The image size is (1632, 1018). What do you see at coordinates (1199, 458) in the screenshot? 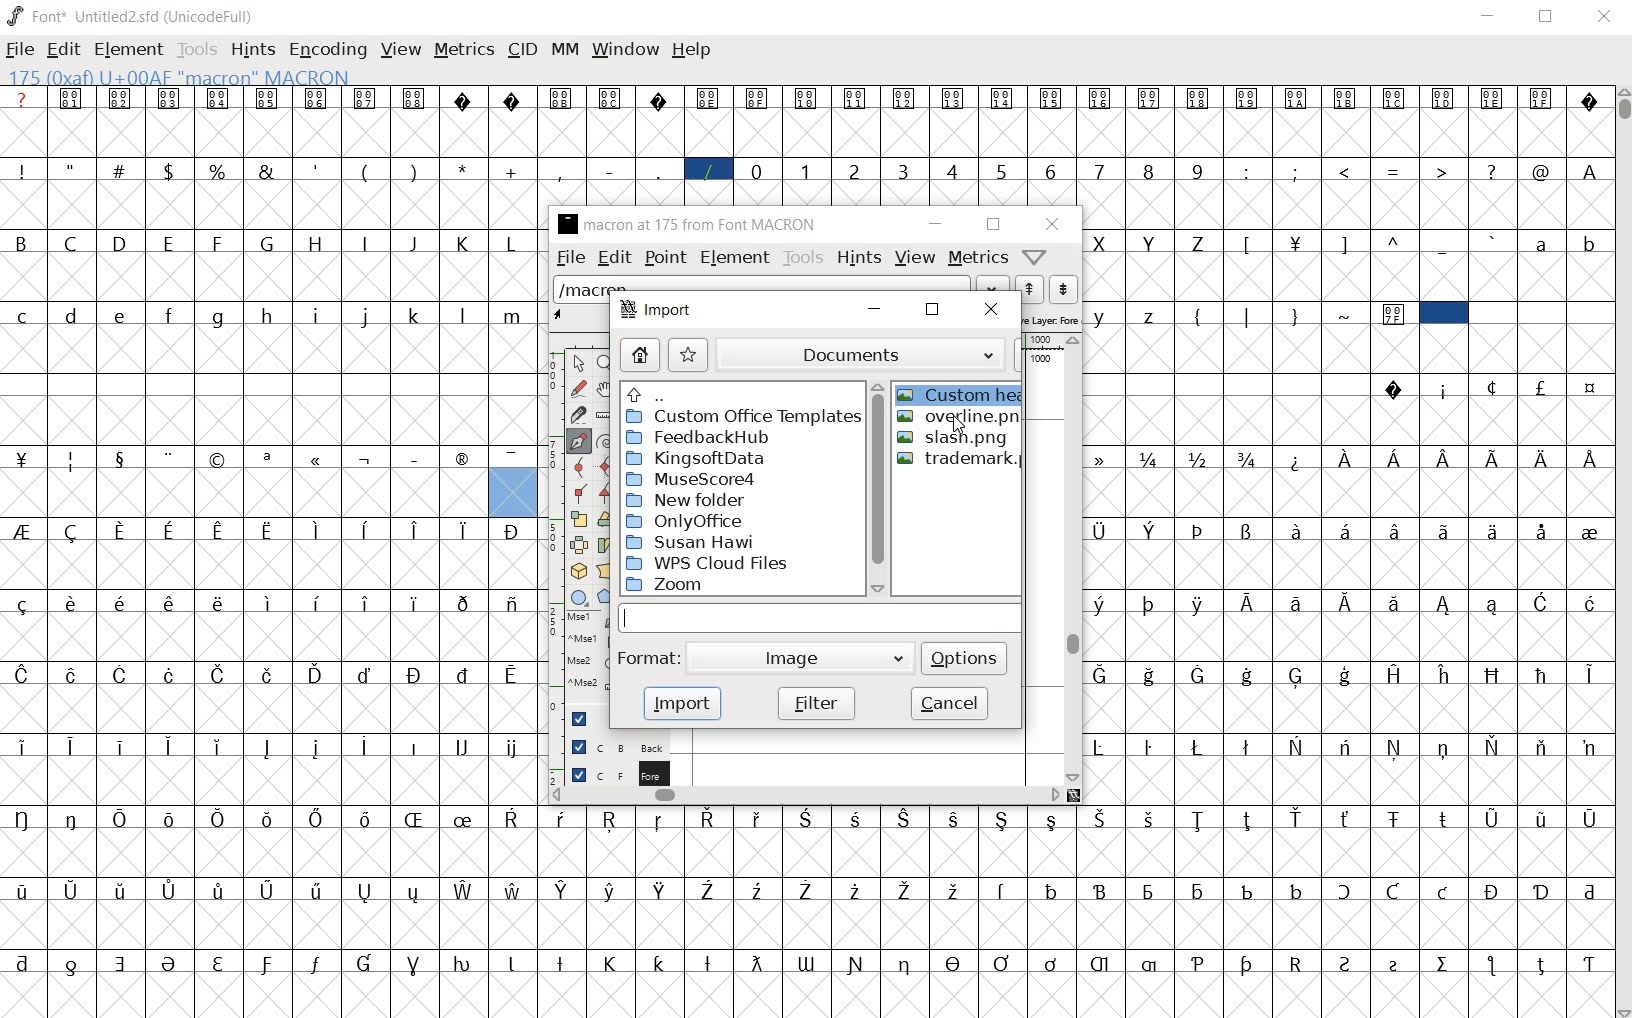
I see `Symbol` at bounding box center [1199, 458].